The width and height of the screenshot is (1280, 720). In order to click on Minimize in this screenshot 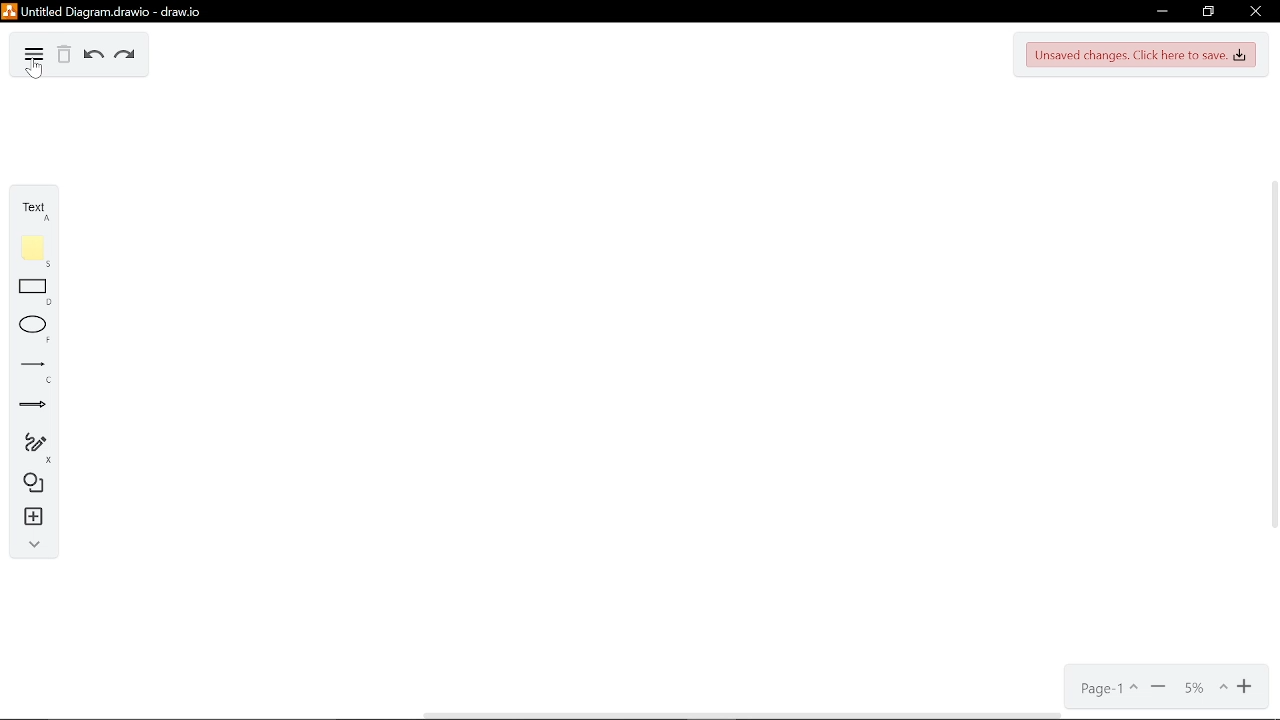, I will do `click(1164, 10)`.